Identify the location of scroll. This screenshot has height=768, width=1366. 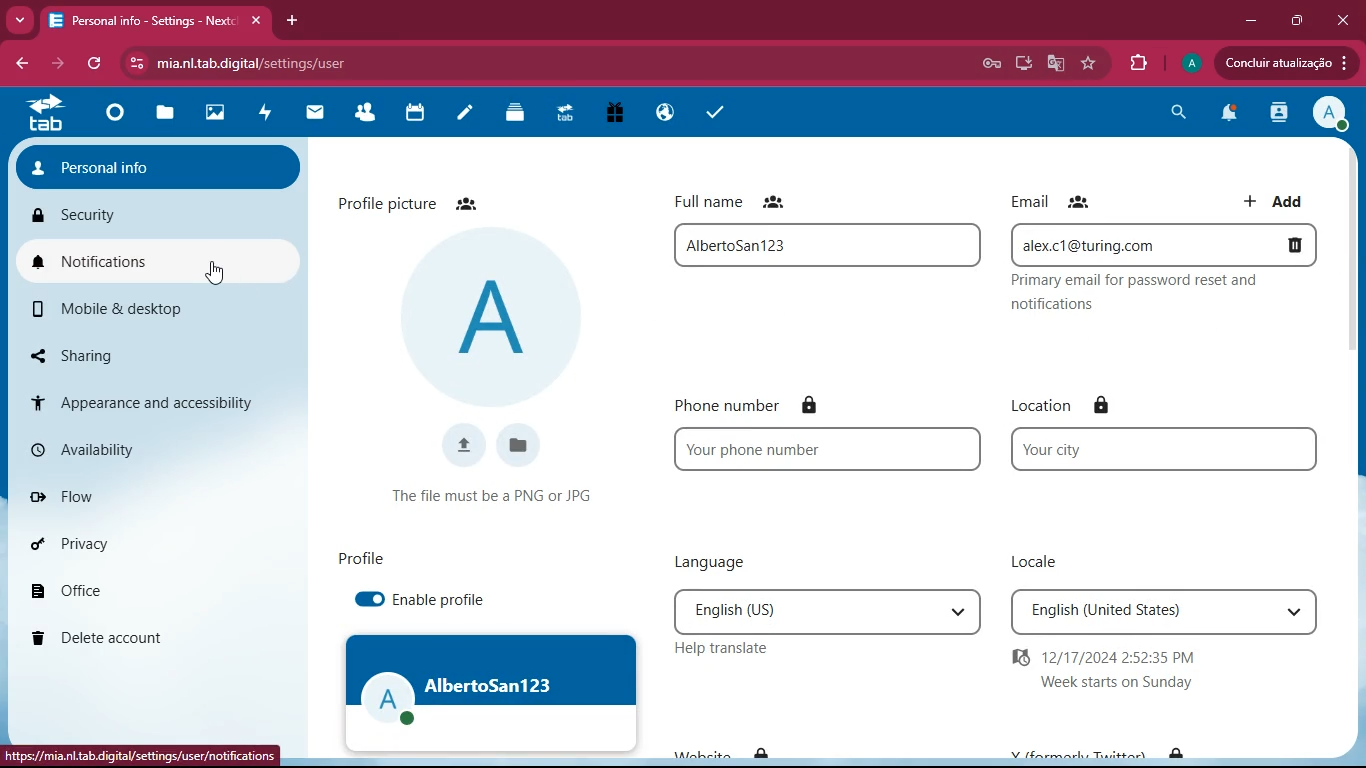
(1354, 308).